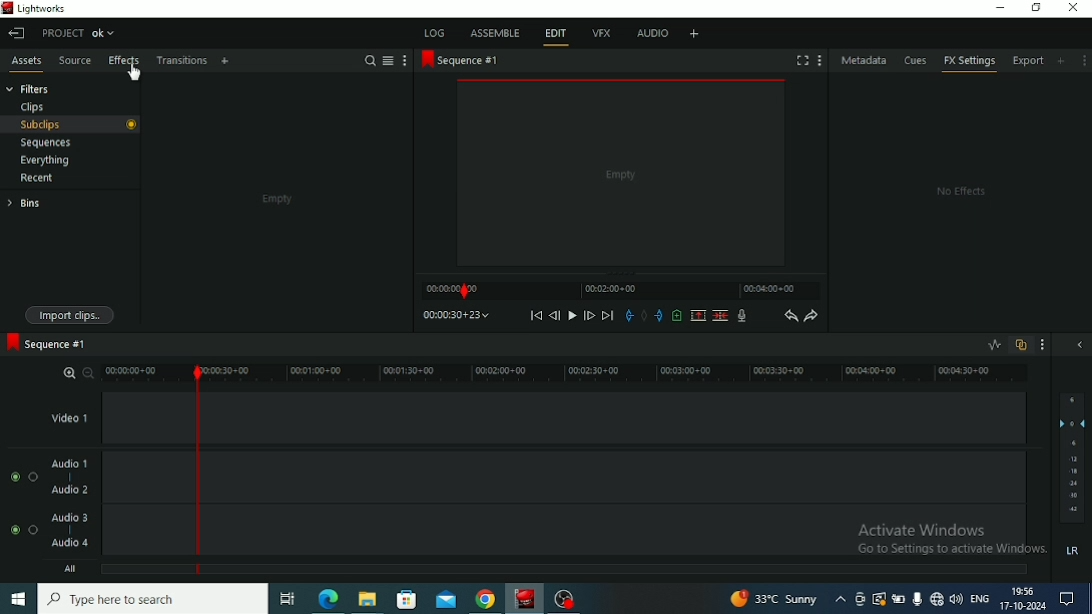  What do you see at coordinates (1084, 60) in the screenshot?
I see `Show setting menu` at bounding box center [1084, 60].